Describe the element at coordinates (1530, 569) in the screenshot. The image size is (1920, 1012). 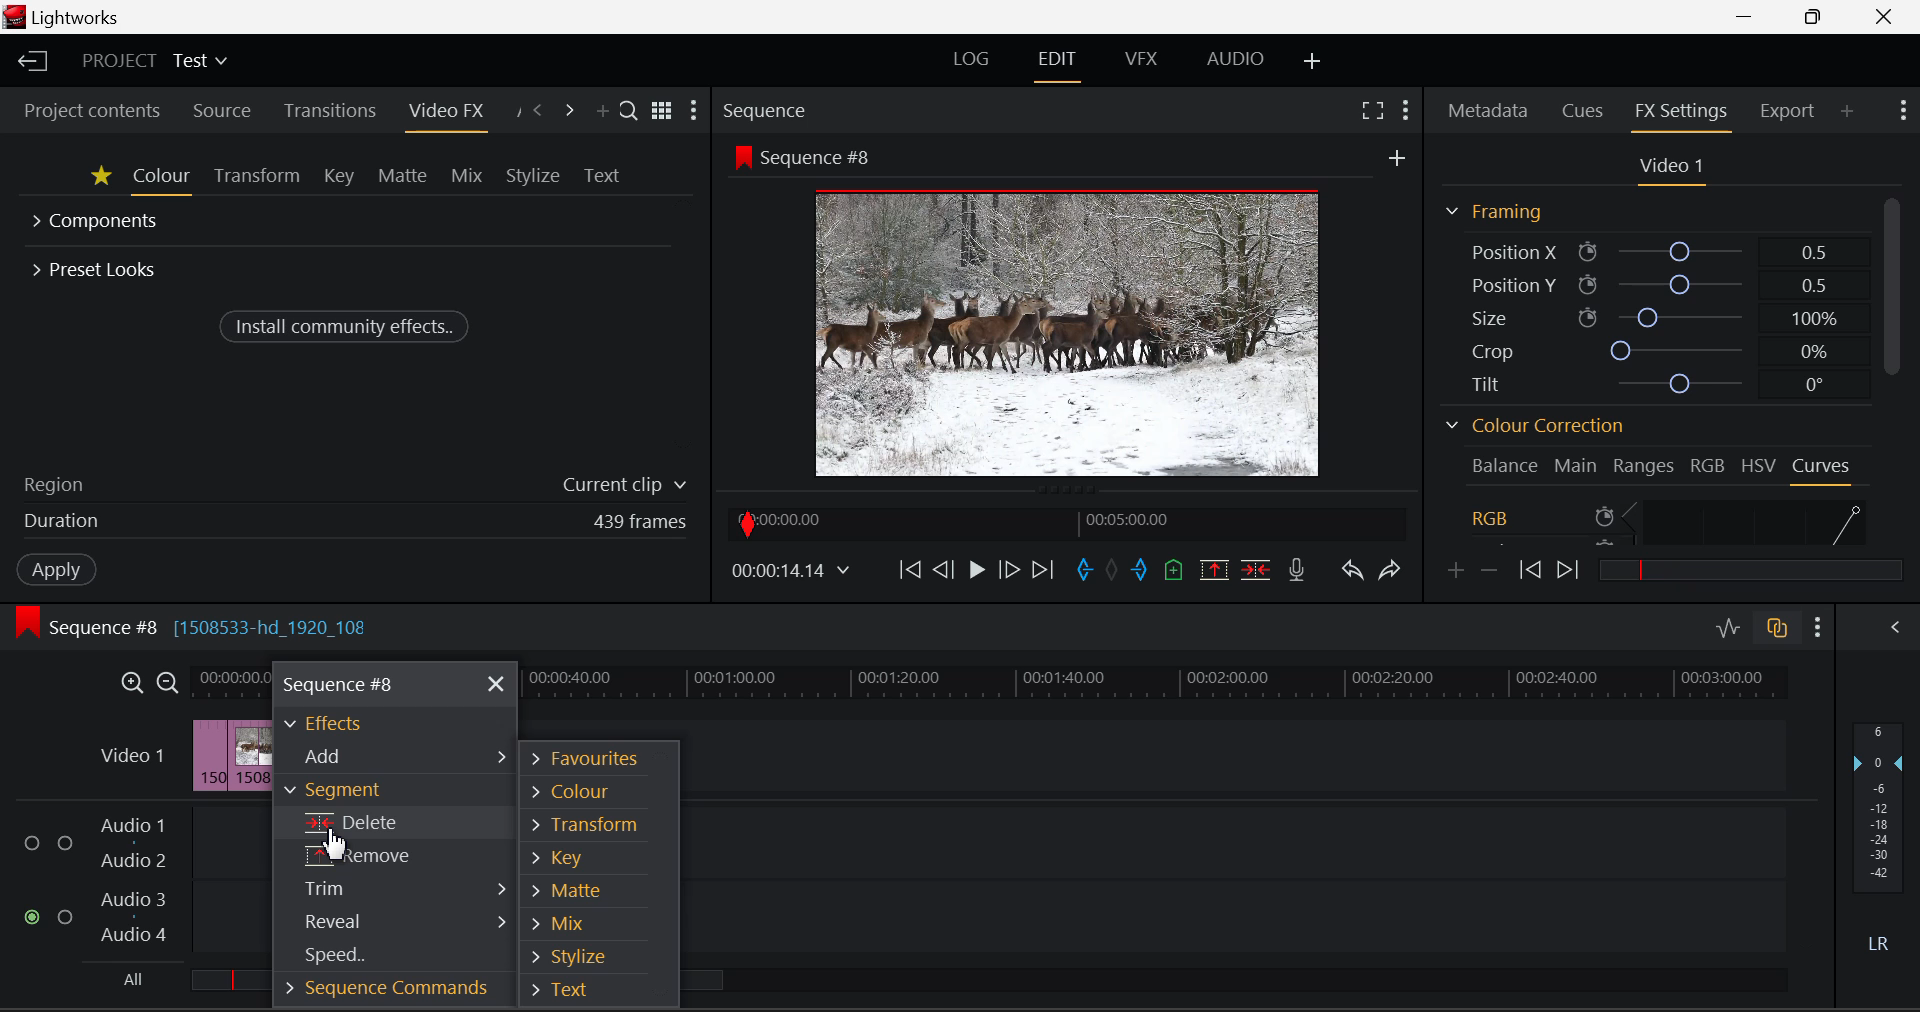
I see `Previous keyframe` at that location.